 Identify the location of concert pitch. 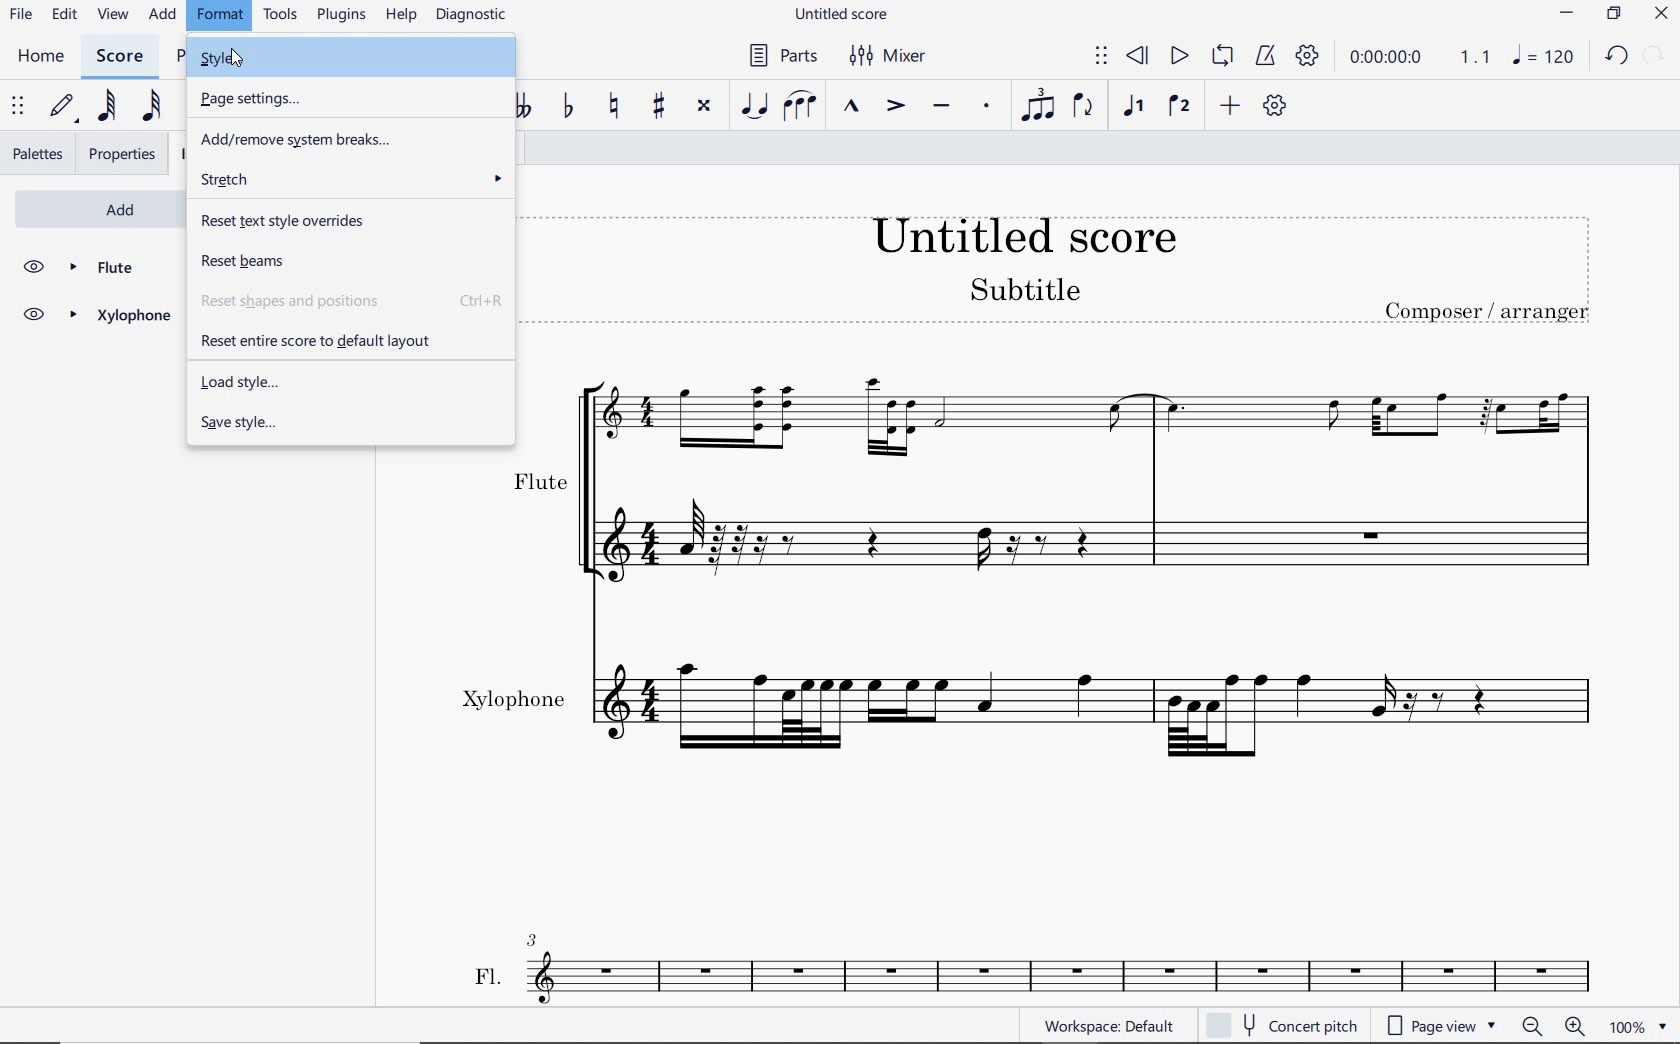
(1280, 1025).